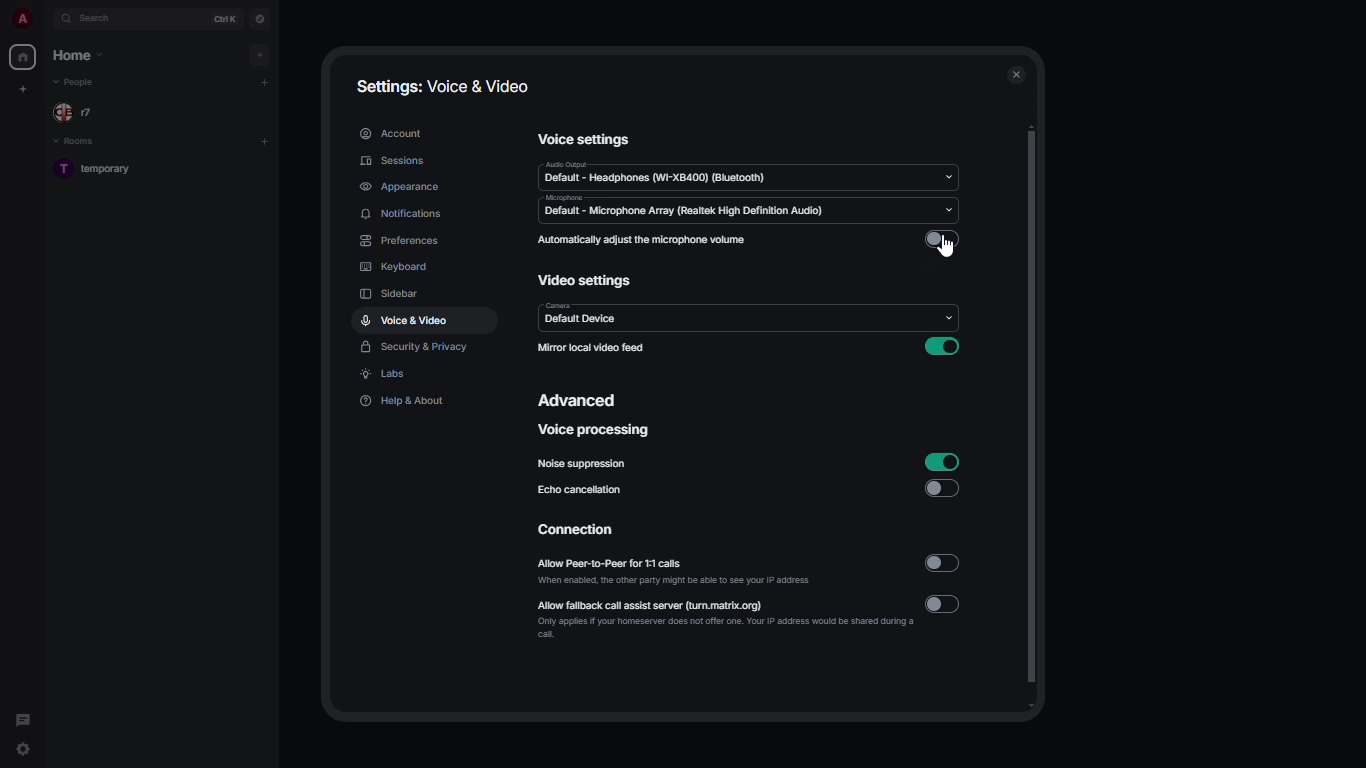  I want to click on audio default, so click(657, 174).